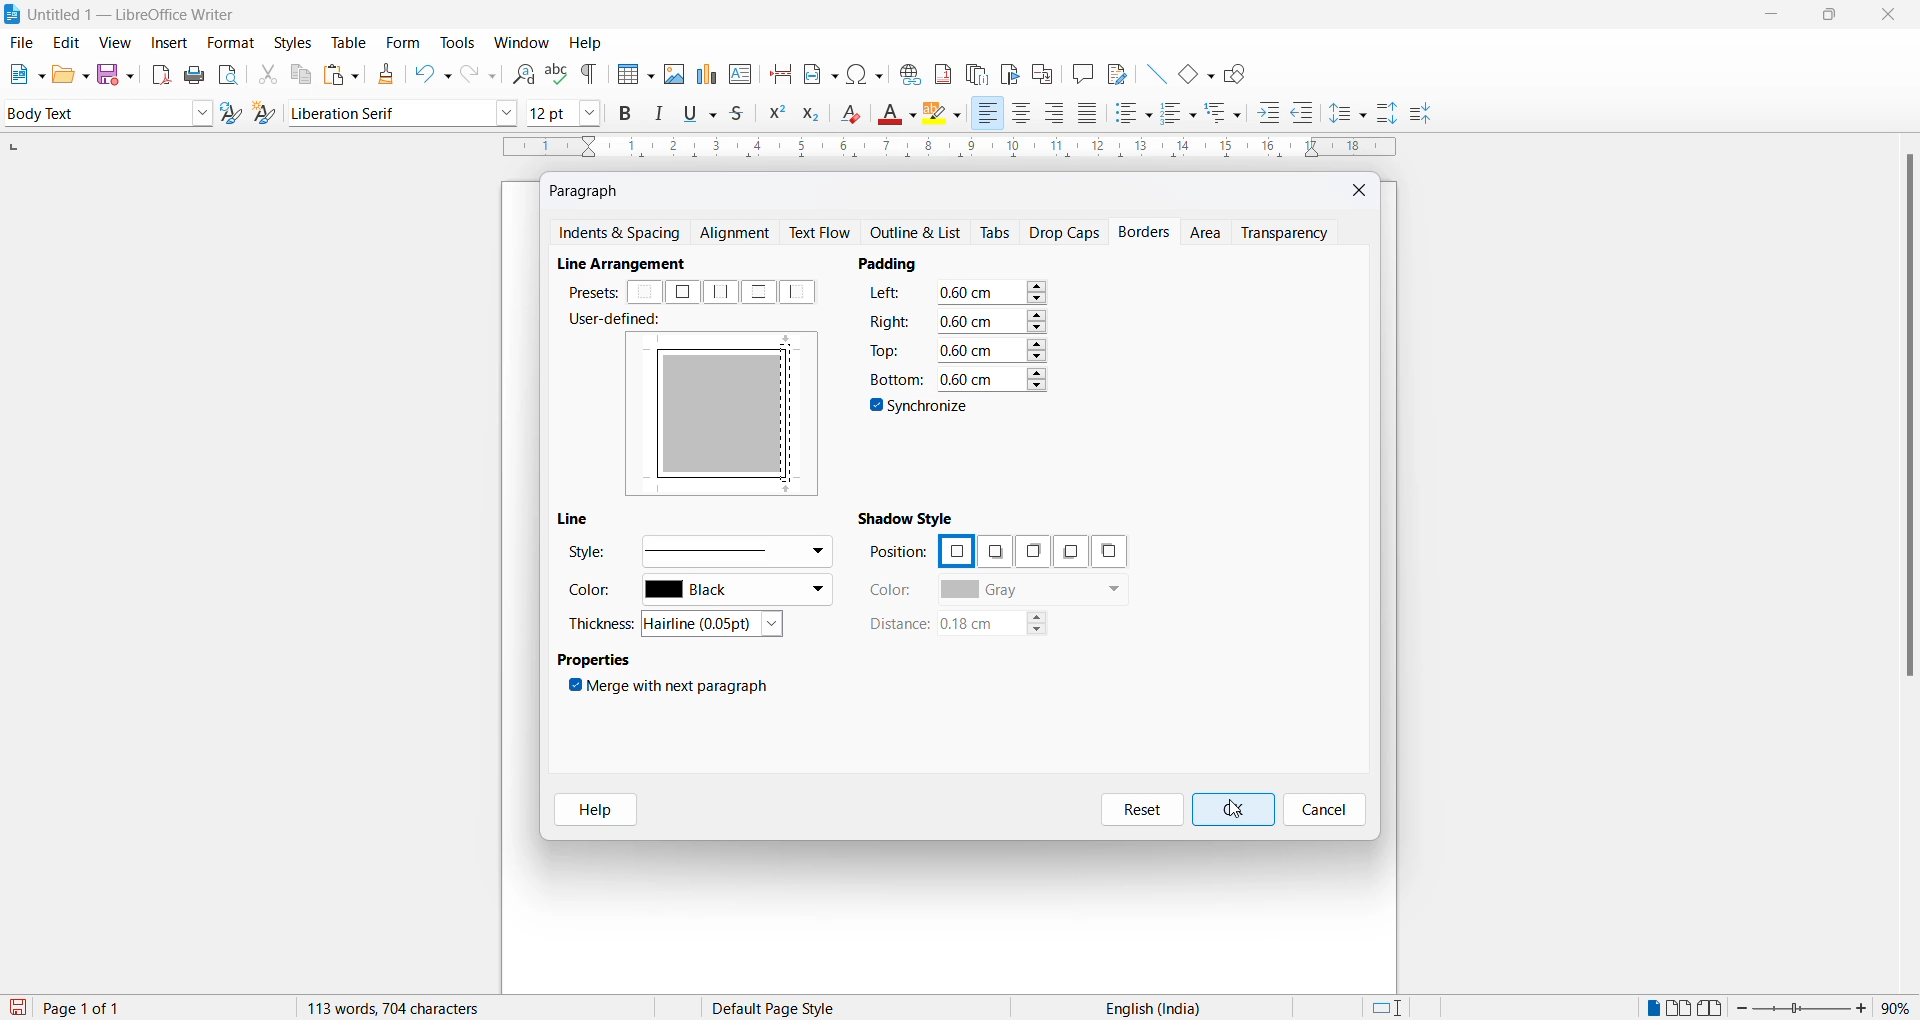 Image resolution: width=1920 pixels, height=1020 pixels. What do you see at coordinates (910, 517) in the screenshot?
I see `shadow style` at bounding box center [910, 517].